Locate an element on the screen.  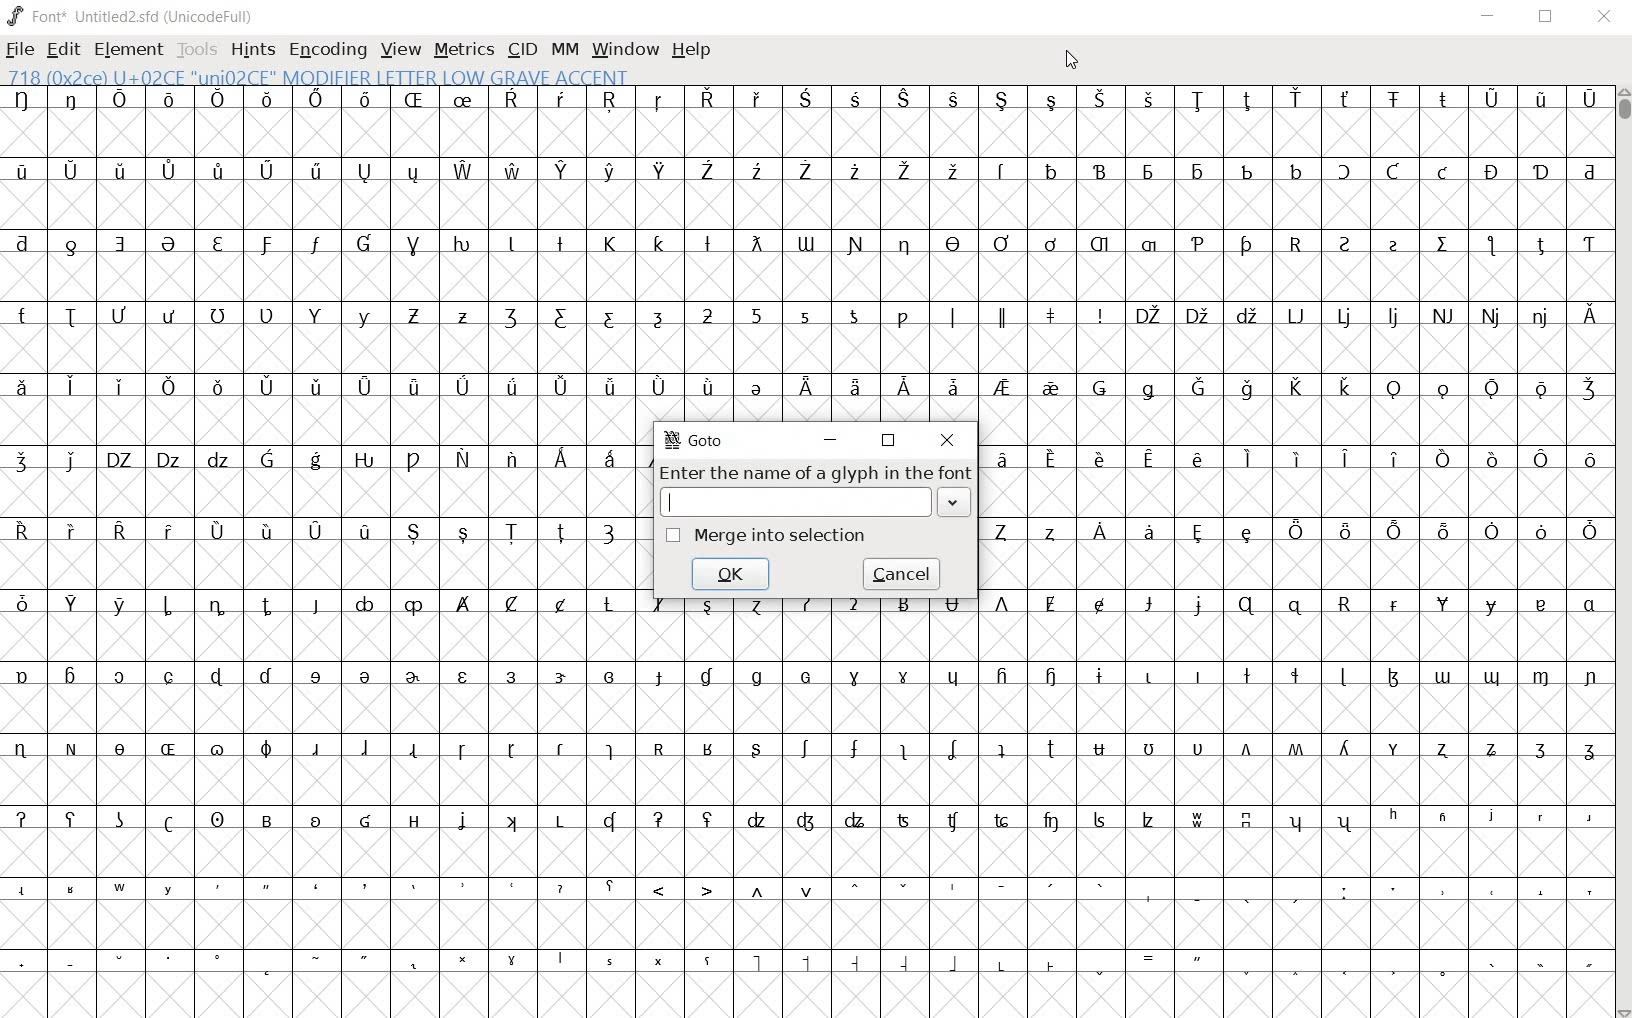
tools is located at coordinates (199, 52).